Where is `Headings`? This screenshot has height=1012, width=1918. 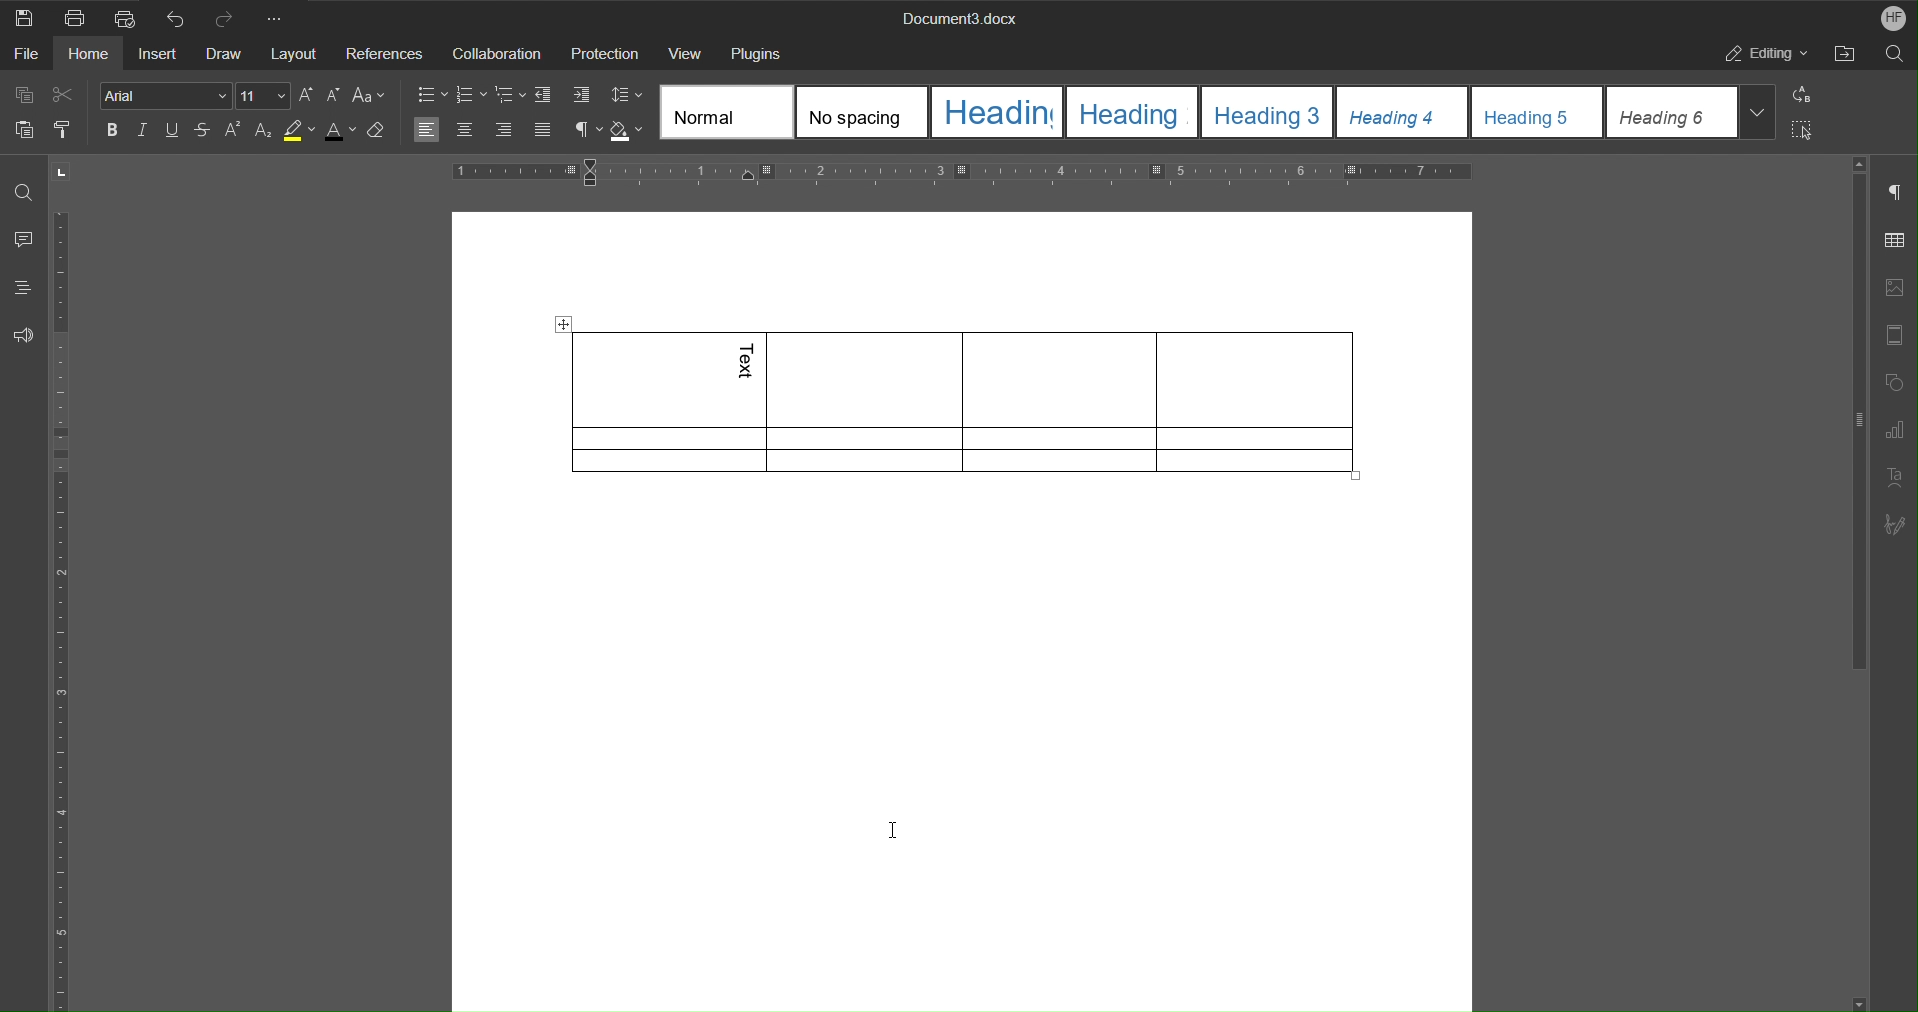 Headings is located at coordinates (23, 287).